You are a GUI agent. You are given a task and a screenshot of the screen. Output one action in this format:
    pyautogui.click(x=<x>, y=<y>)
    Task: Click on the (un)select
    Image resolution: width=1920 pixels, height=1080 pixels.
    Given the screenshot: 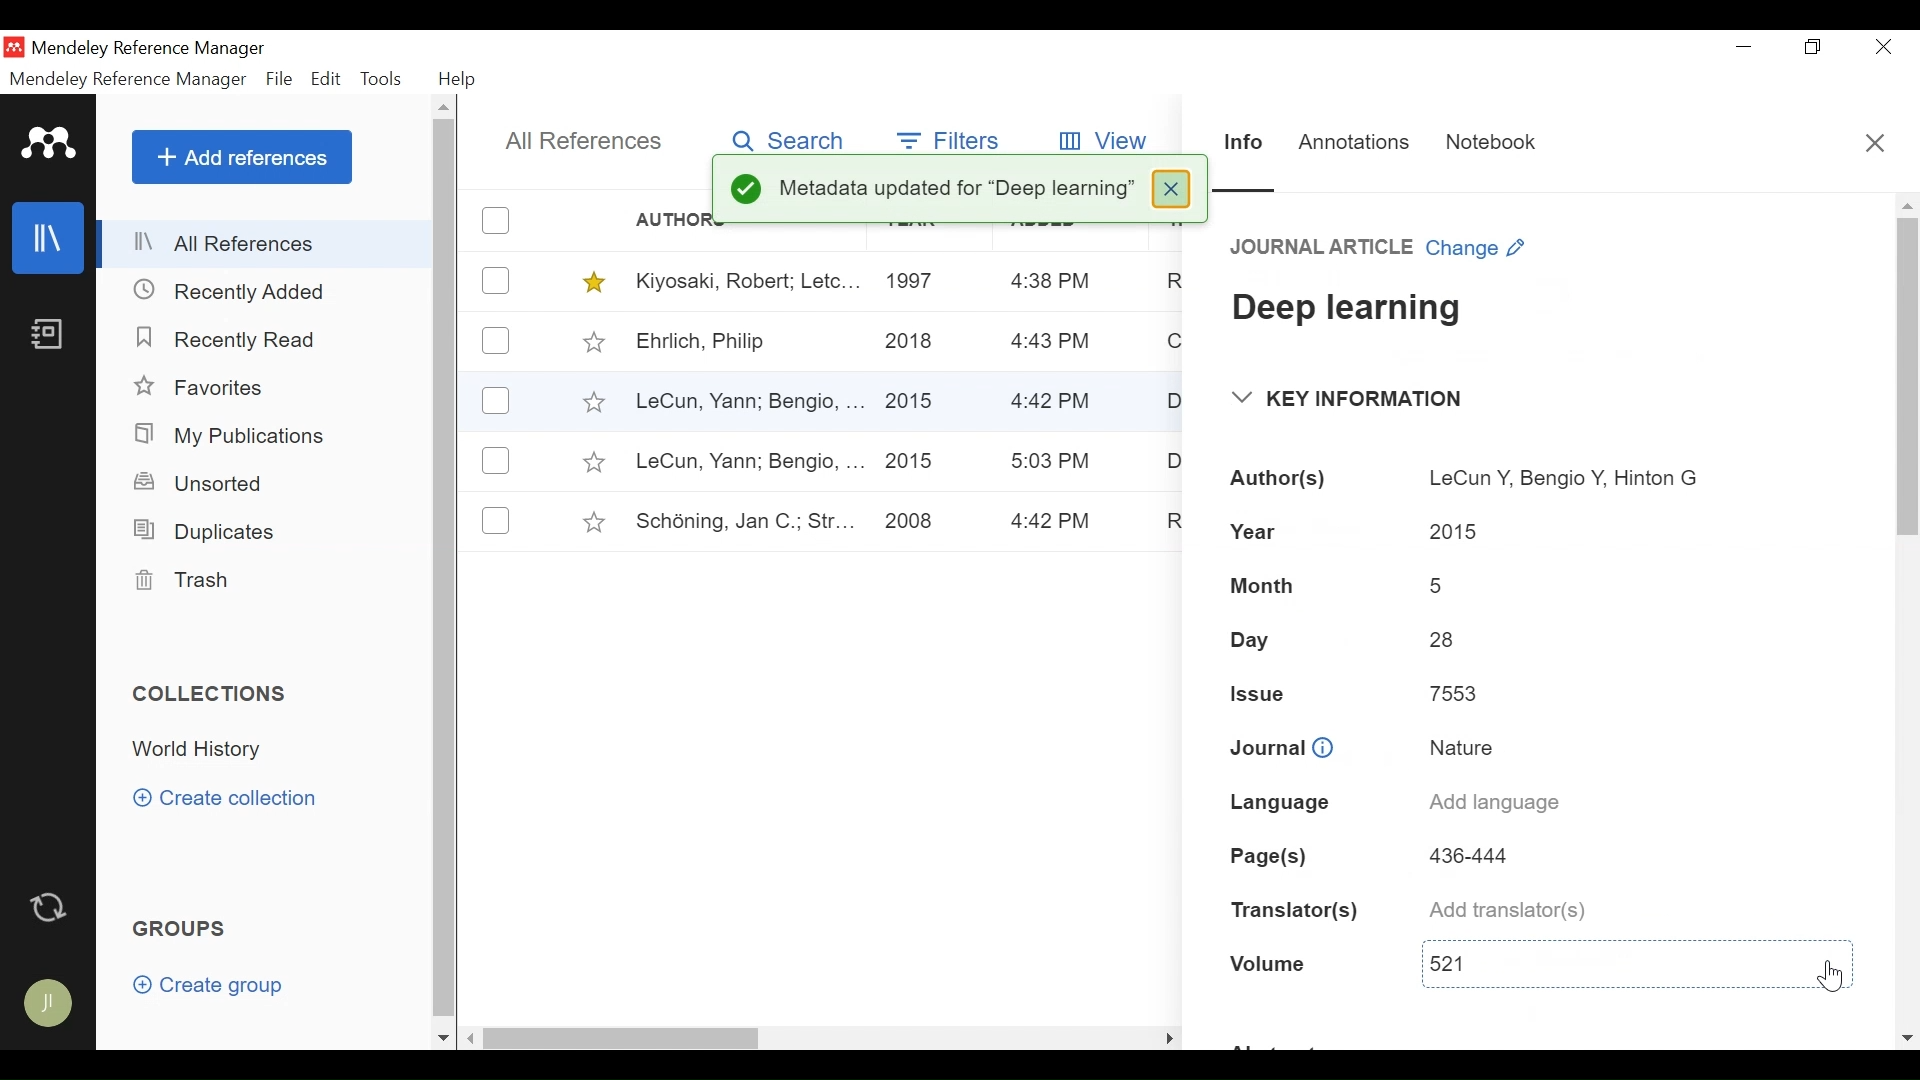 What is the action you would take?
    pyautogui.click(x=496, y=220)
    